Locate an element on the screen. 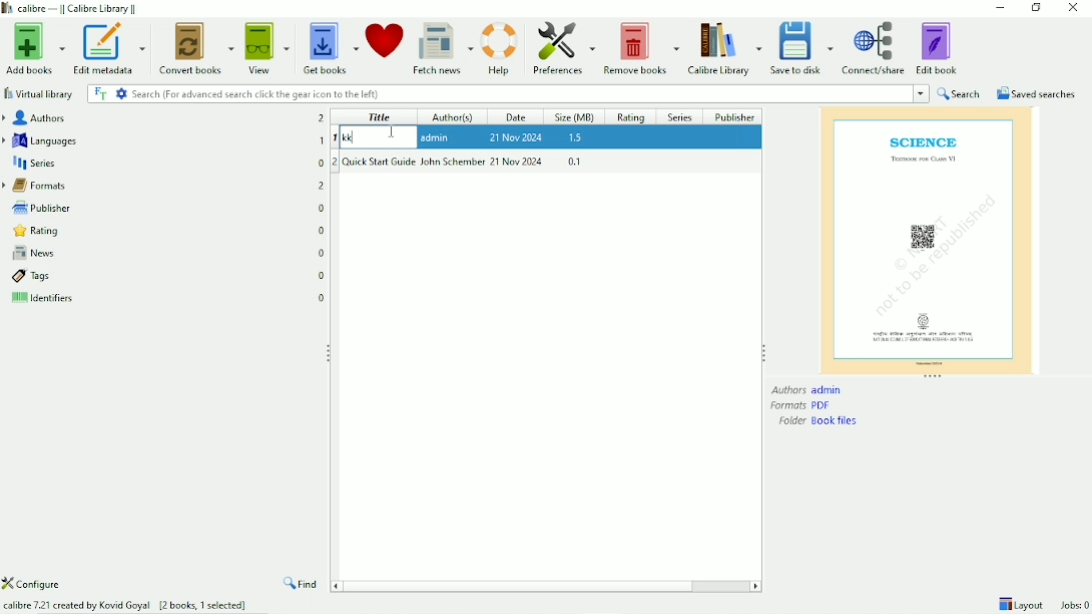 This screenshot has width=1092, height=614. Formats is located at coordinates (801, 406).